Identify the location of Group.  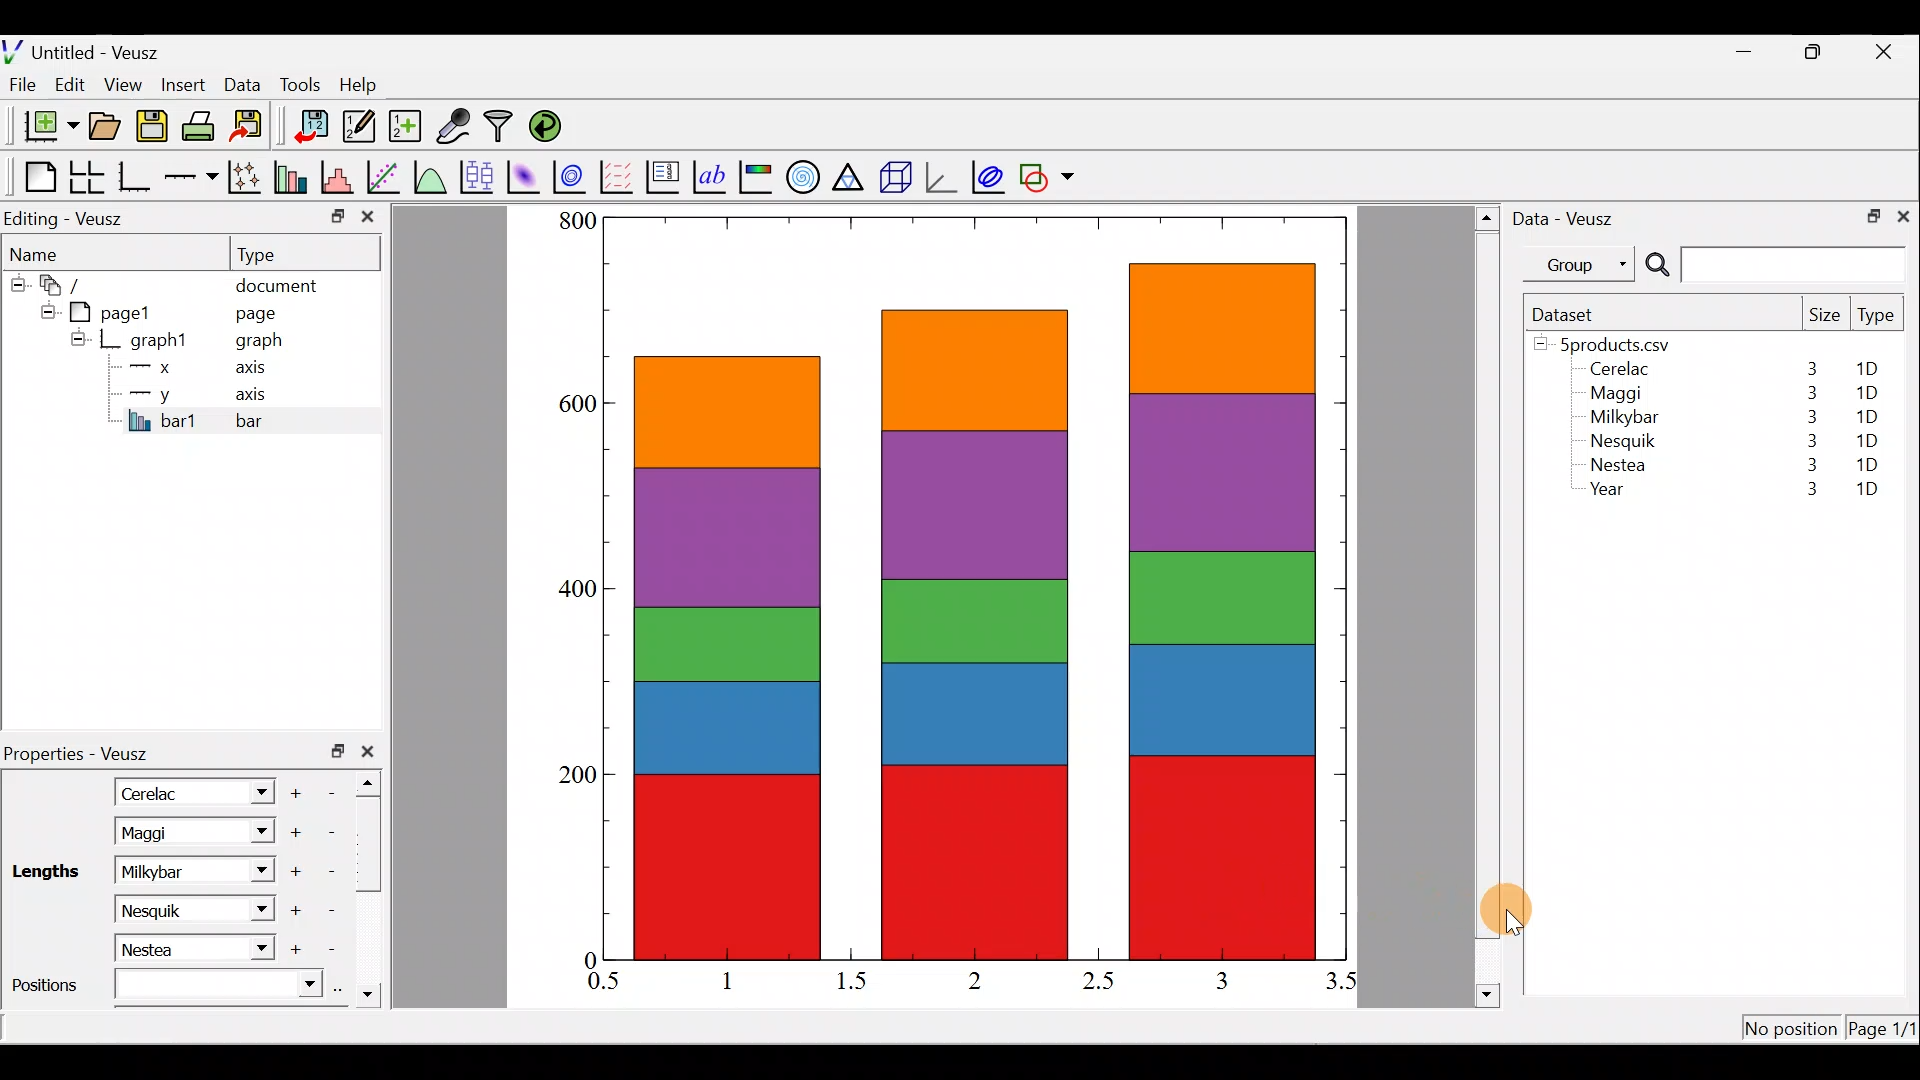
(1583, 263).